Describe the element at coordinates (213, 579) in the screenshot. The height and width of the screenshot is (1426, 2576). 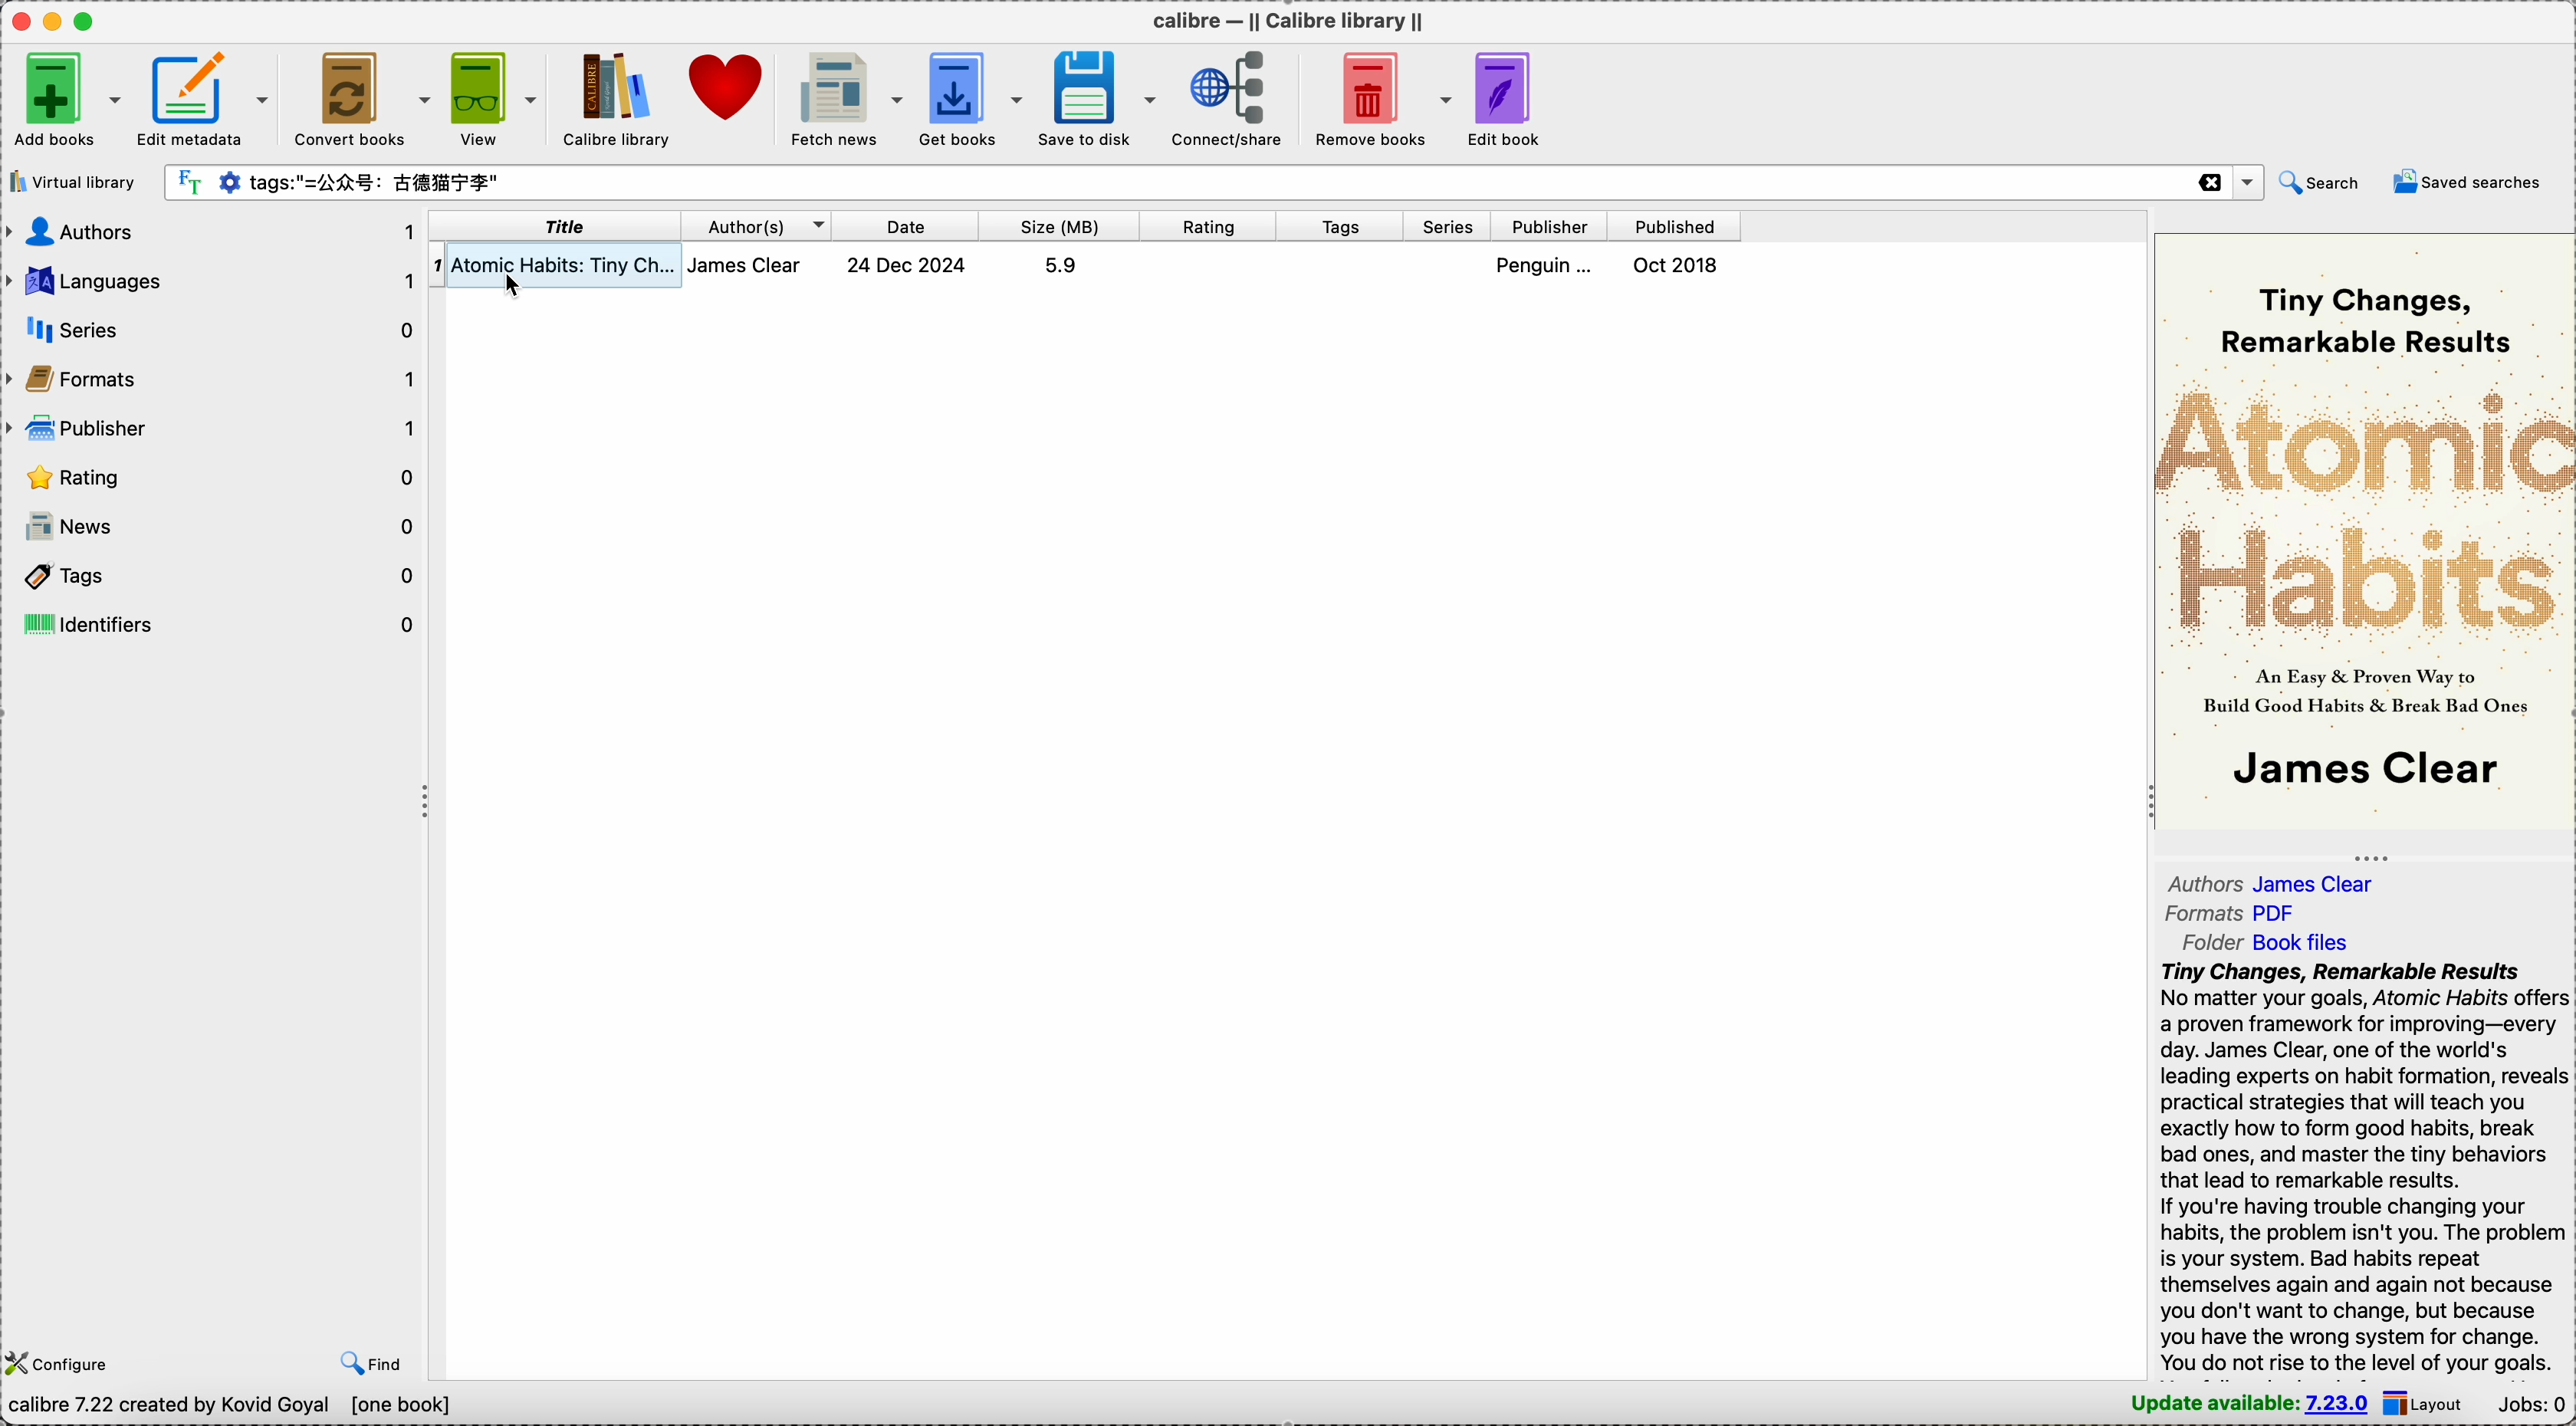
I see `tags` at that location.